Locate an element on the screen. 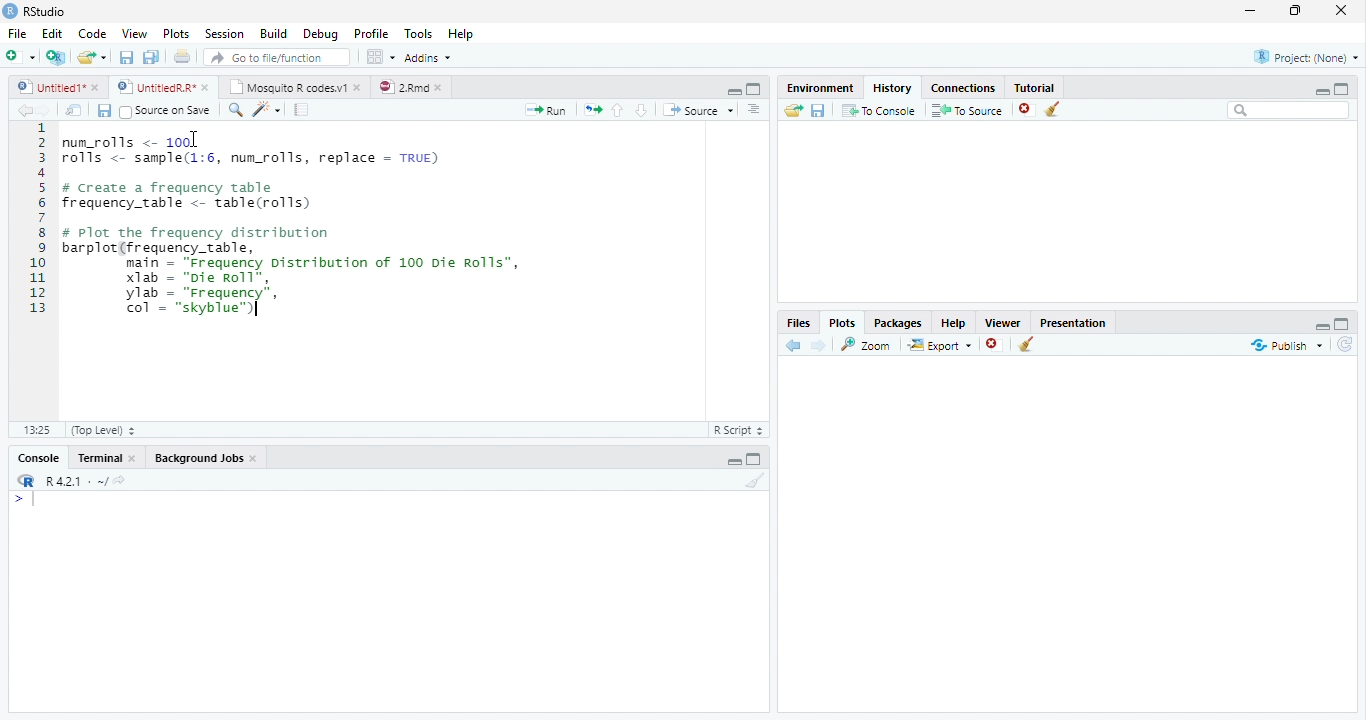 The image size is (1366, 720). Re run previous code region is located at coordinates (591, 111).